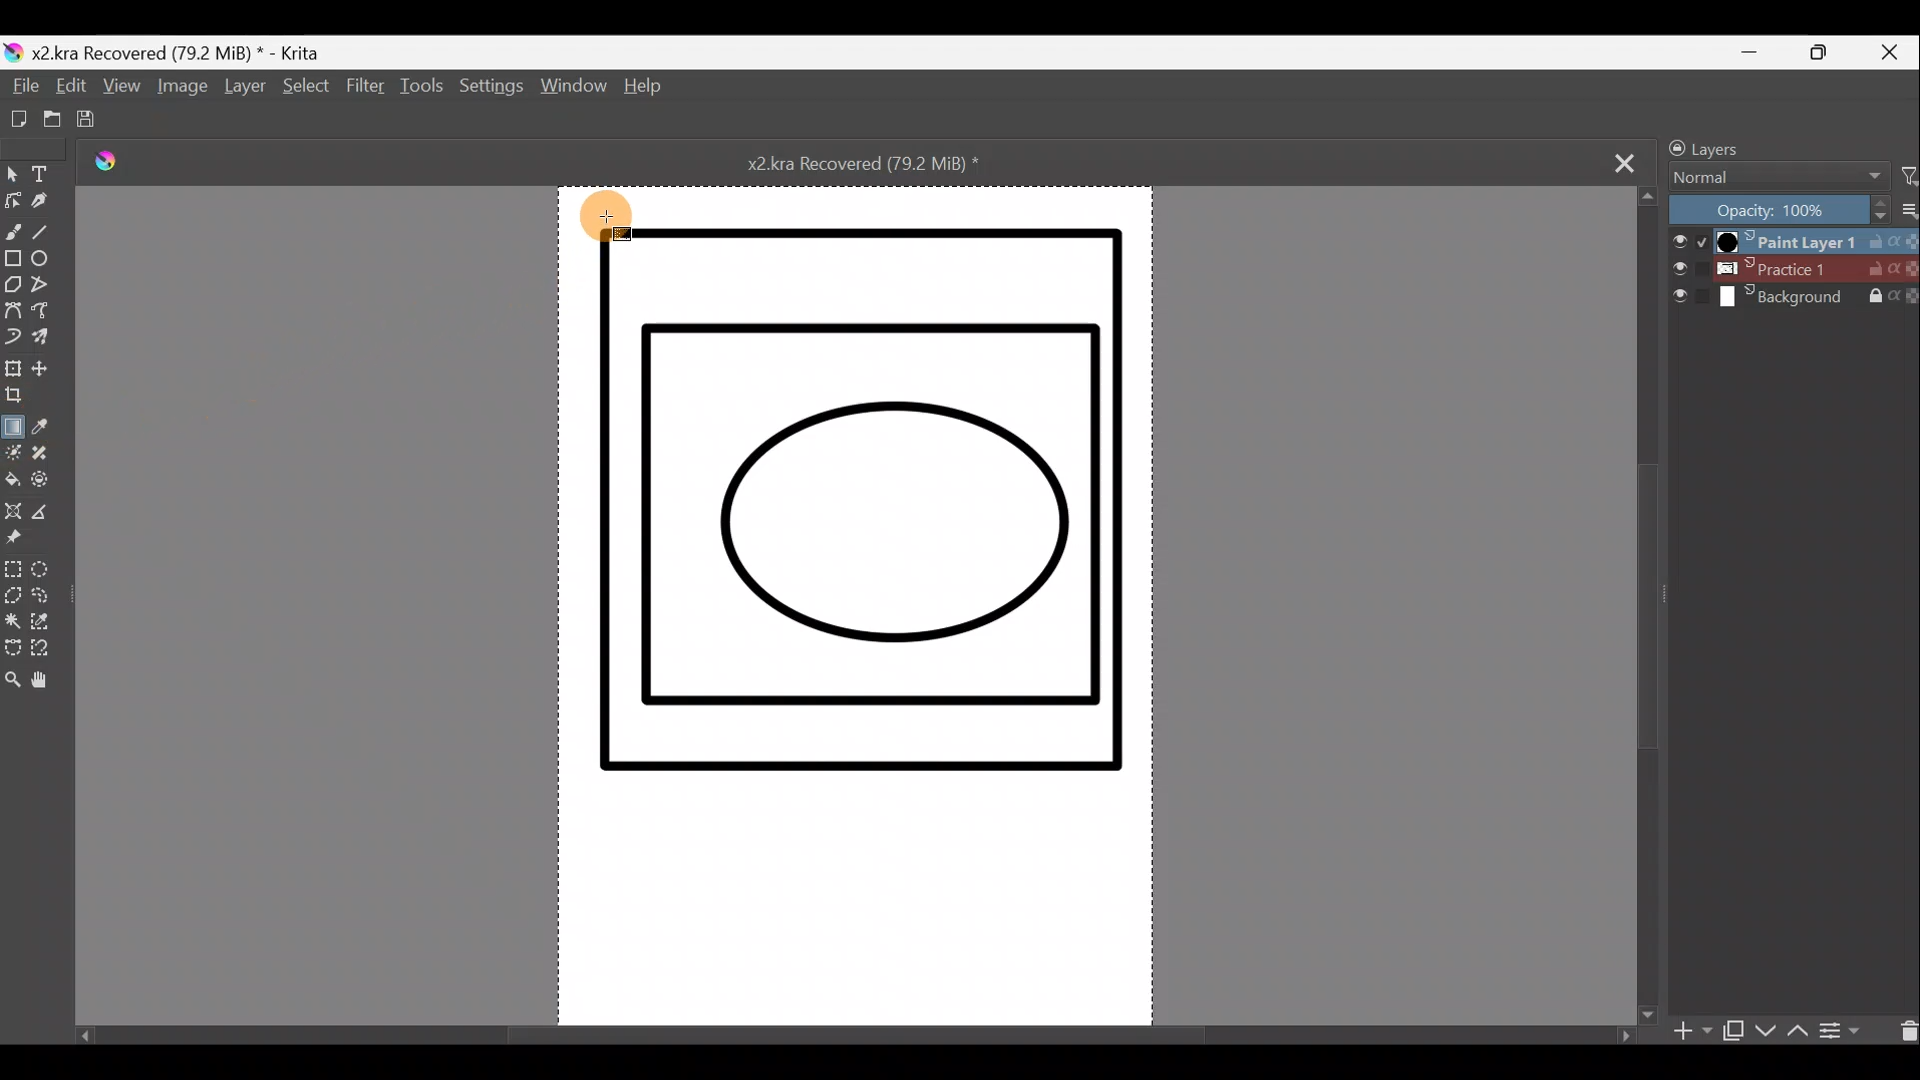  What do you see at coordinates (244, 90) in the screenshot?
I see `Layer` at bounding box center [244, 90].